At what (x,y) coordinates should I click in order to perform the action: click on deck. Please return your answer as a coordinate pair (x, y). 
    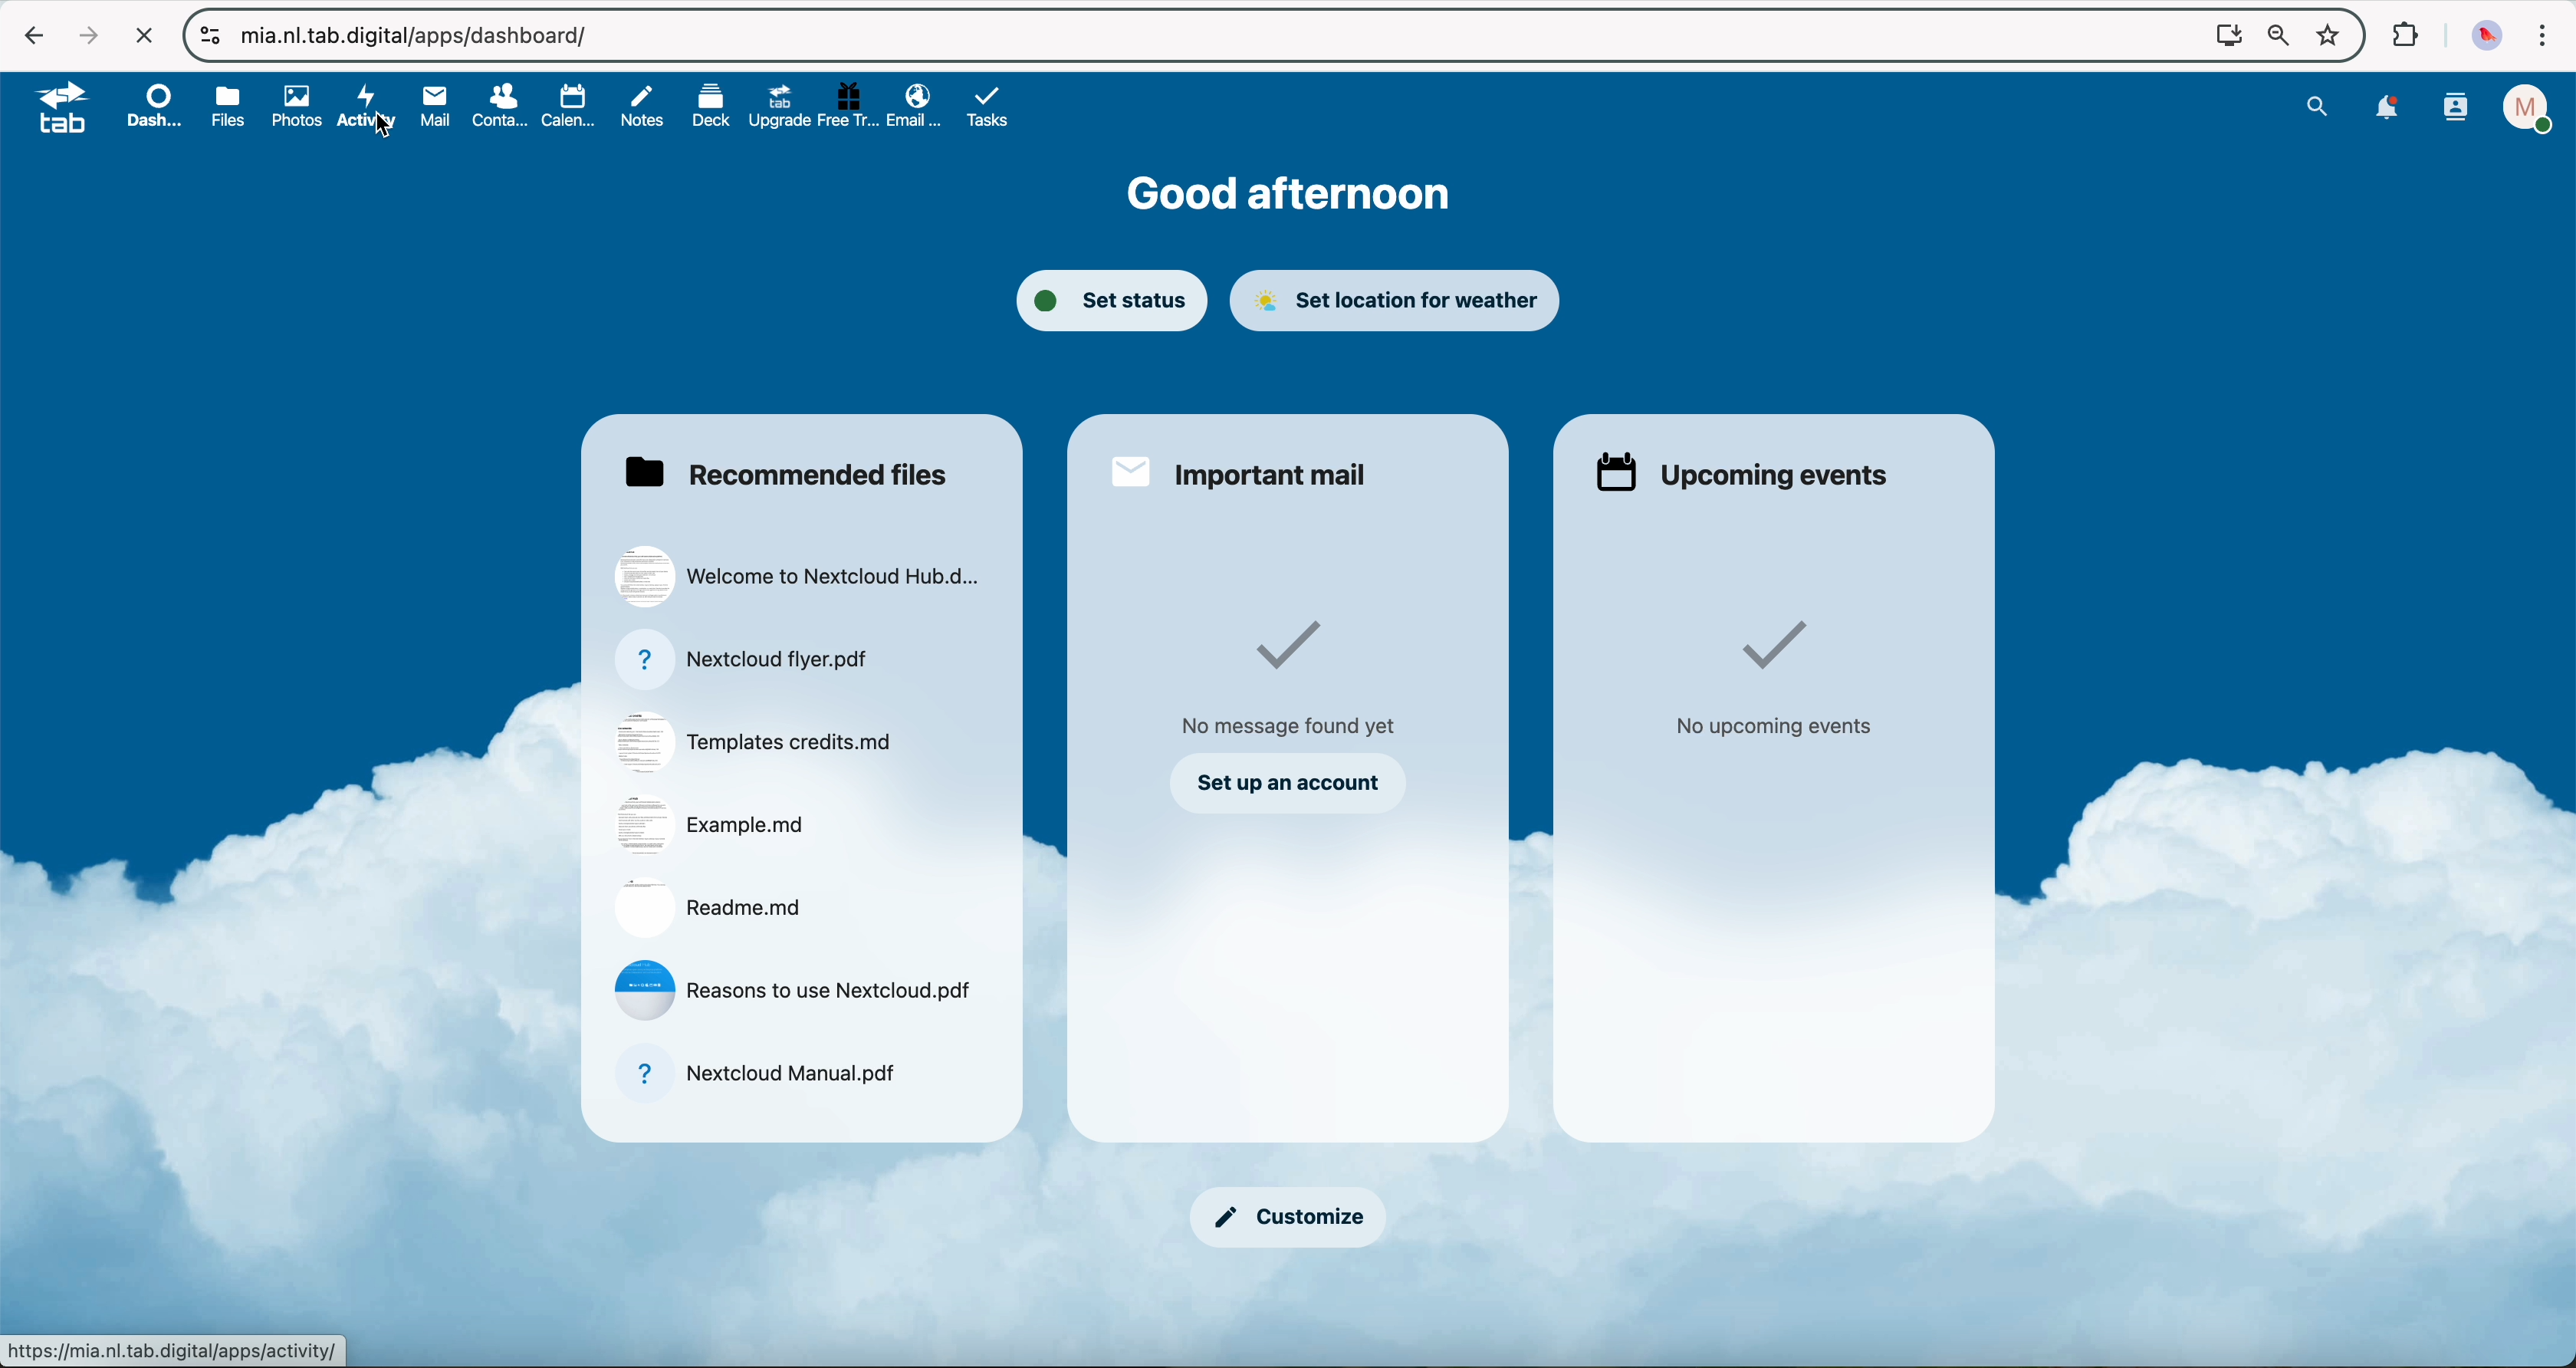
    Looking at the image, I should click on (704, 107).